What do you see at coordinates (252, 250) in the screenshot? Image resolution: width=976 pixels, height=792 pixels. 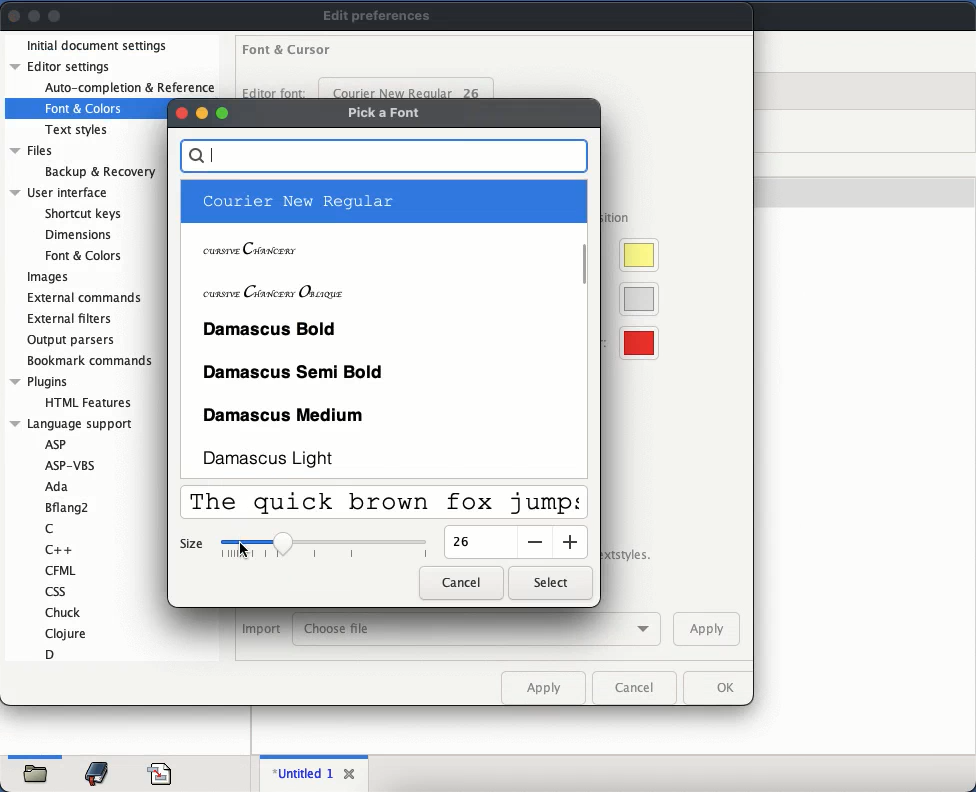 I see `cunsng Crancenr` at bounding box center [252, 250].